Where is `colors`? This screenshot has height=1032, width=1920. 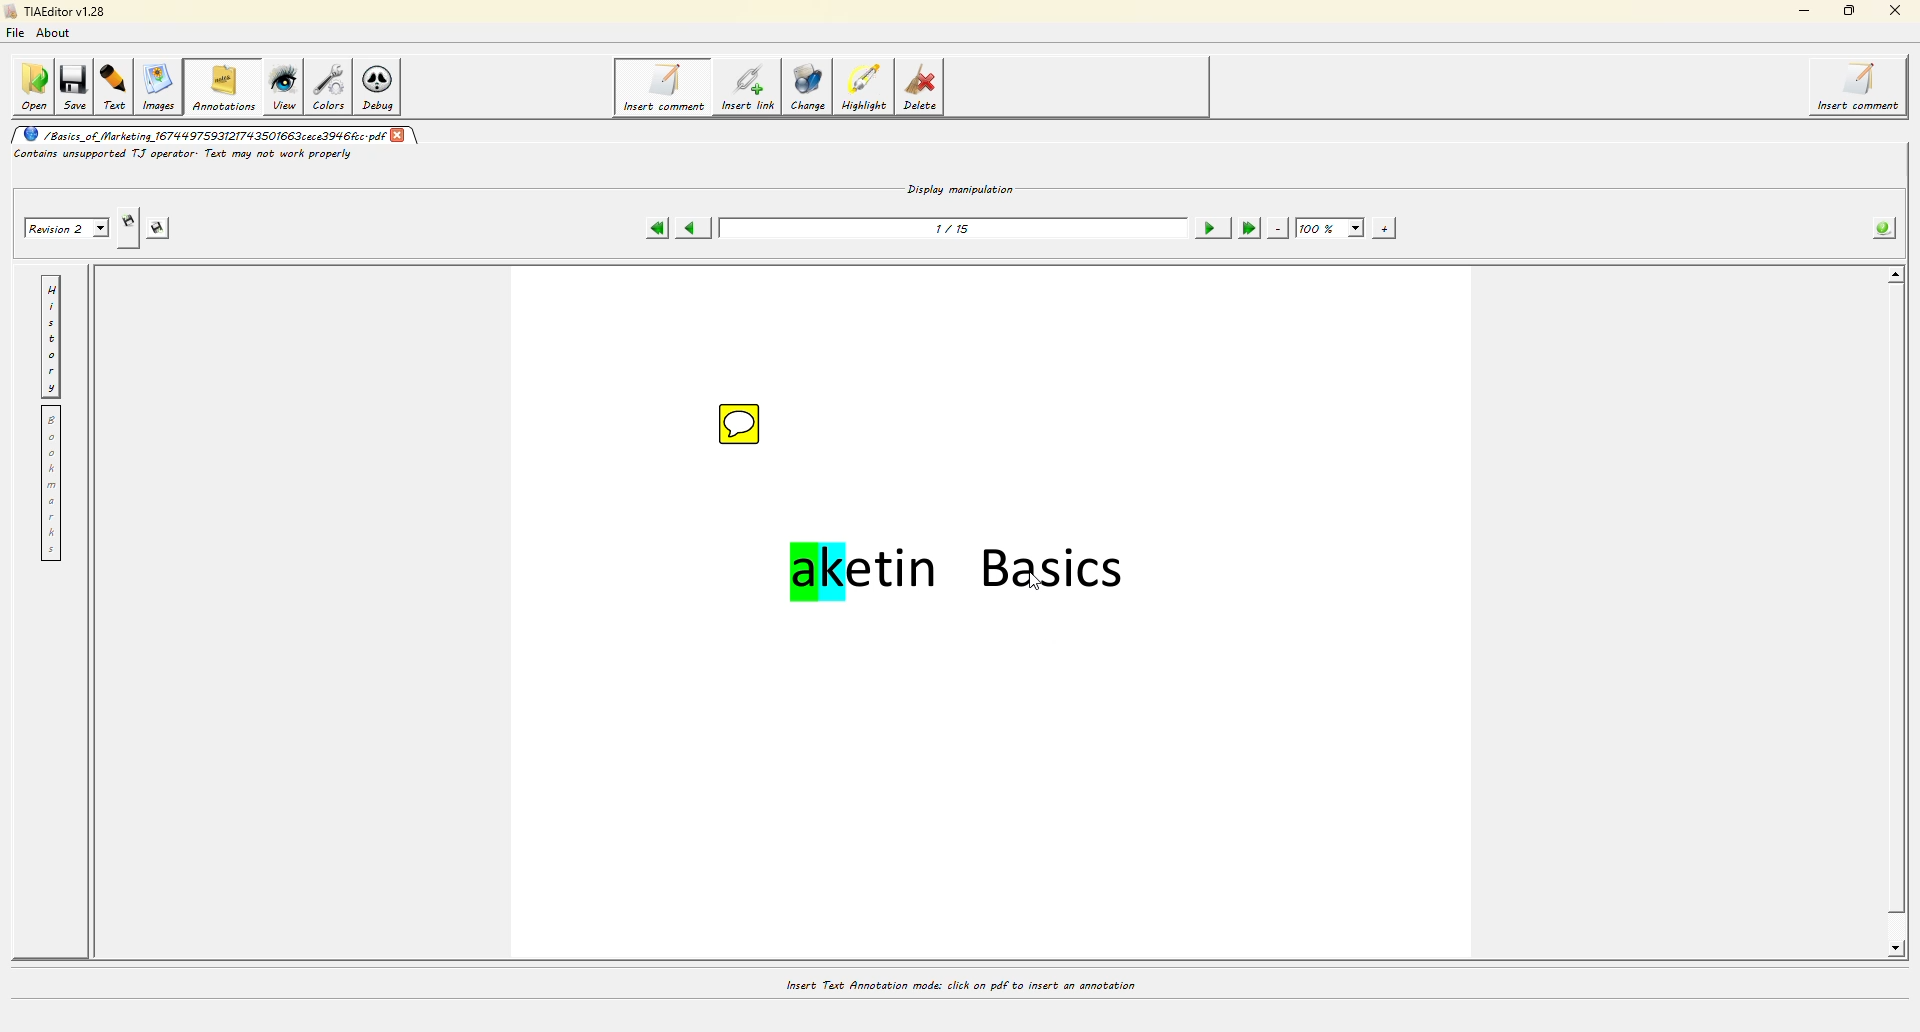 colors is located at coordinates (333, 86).